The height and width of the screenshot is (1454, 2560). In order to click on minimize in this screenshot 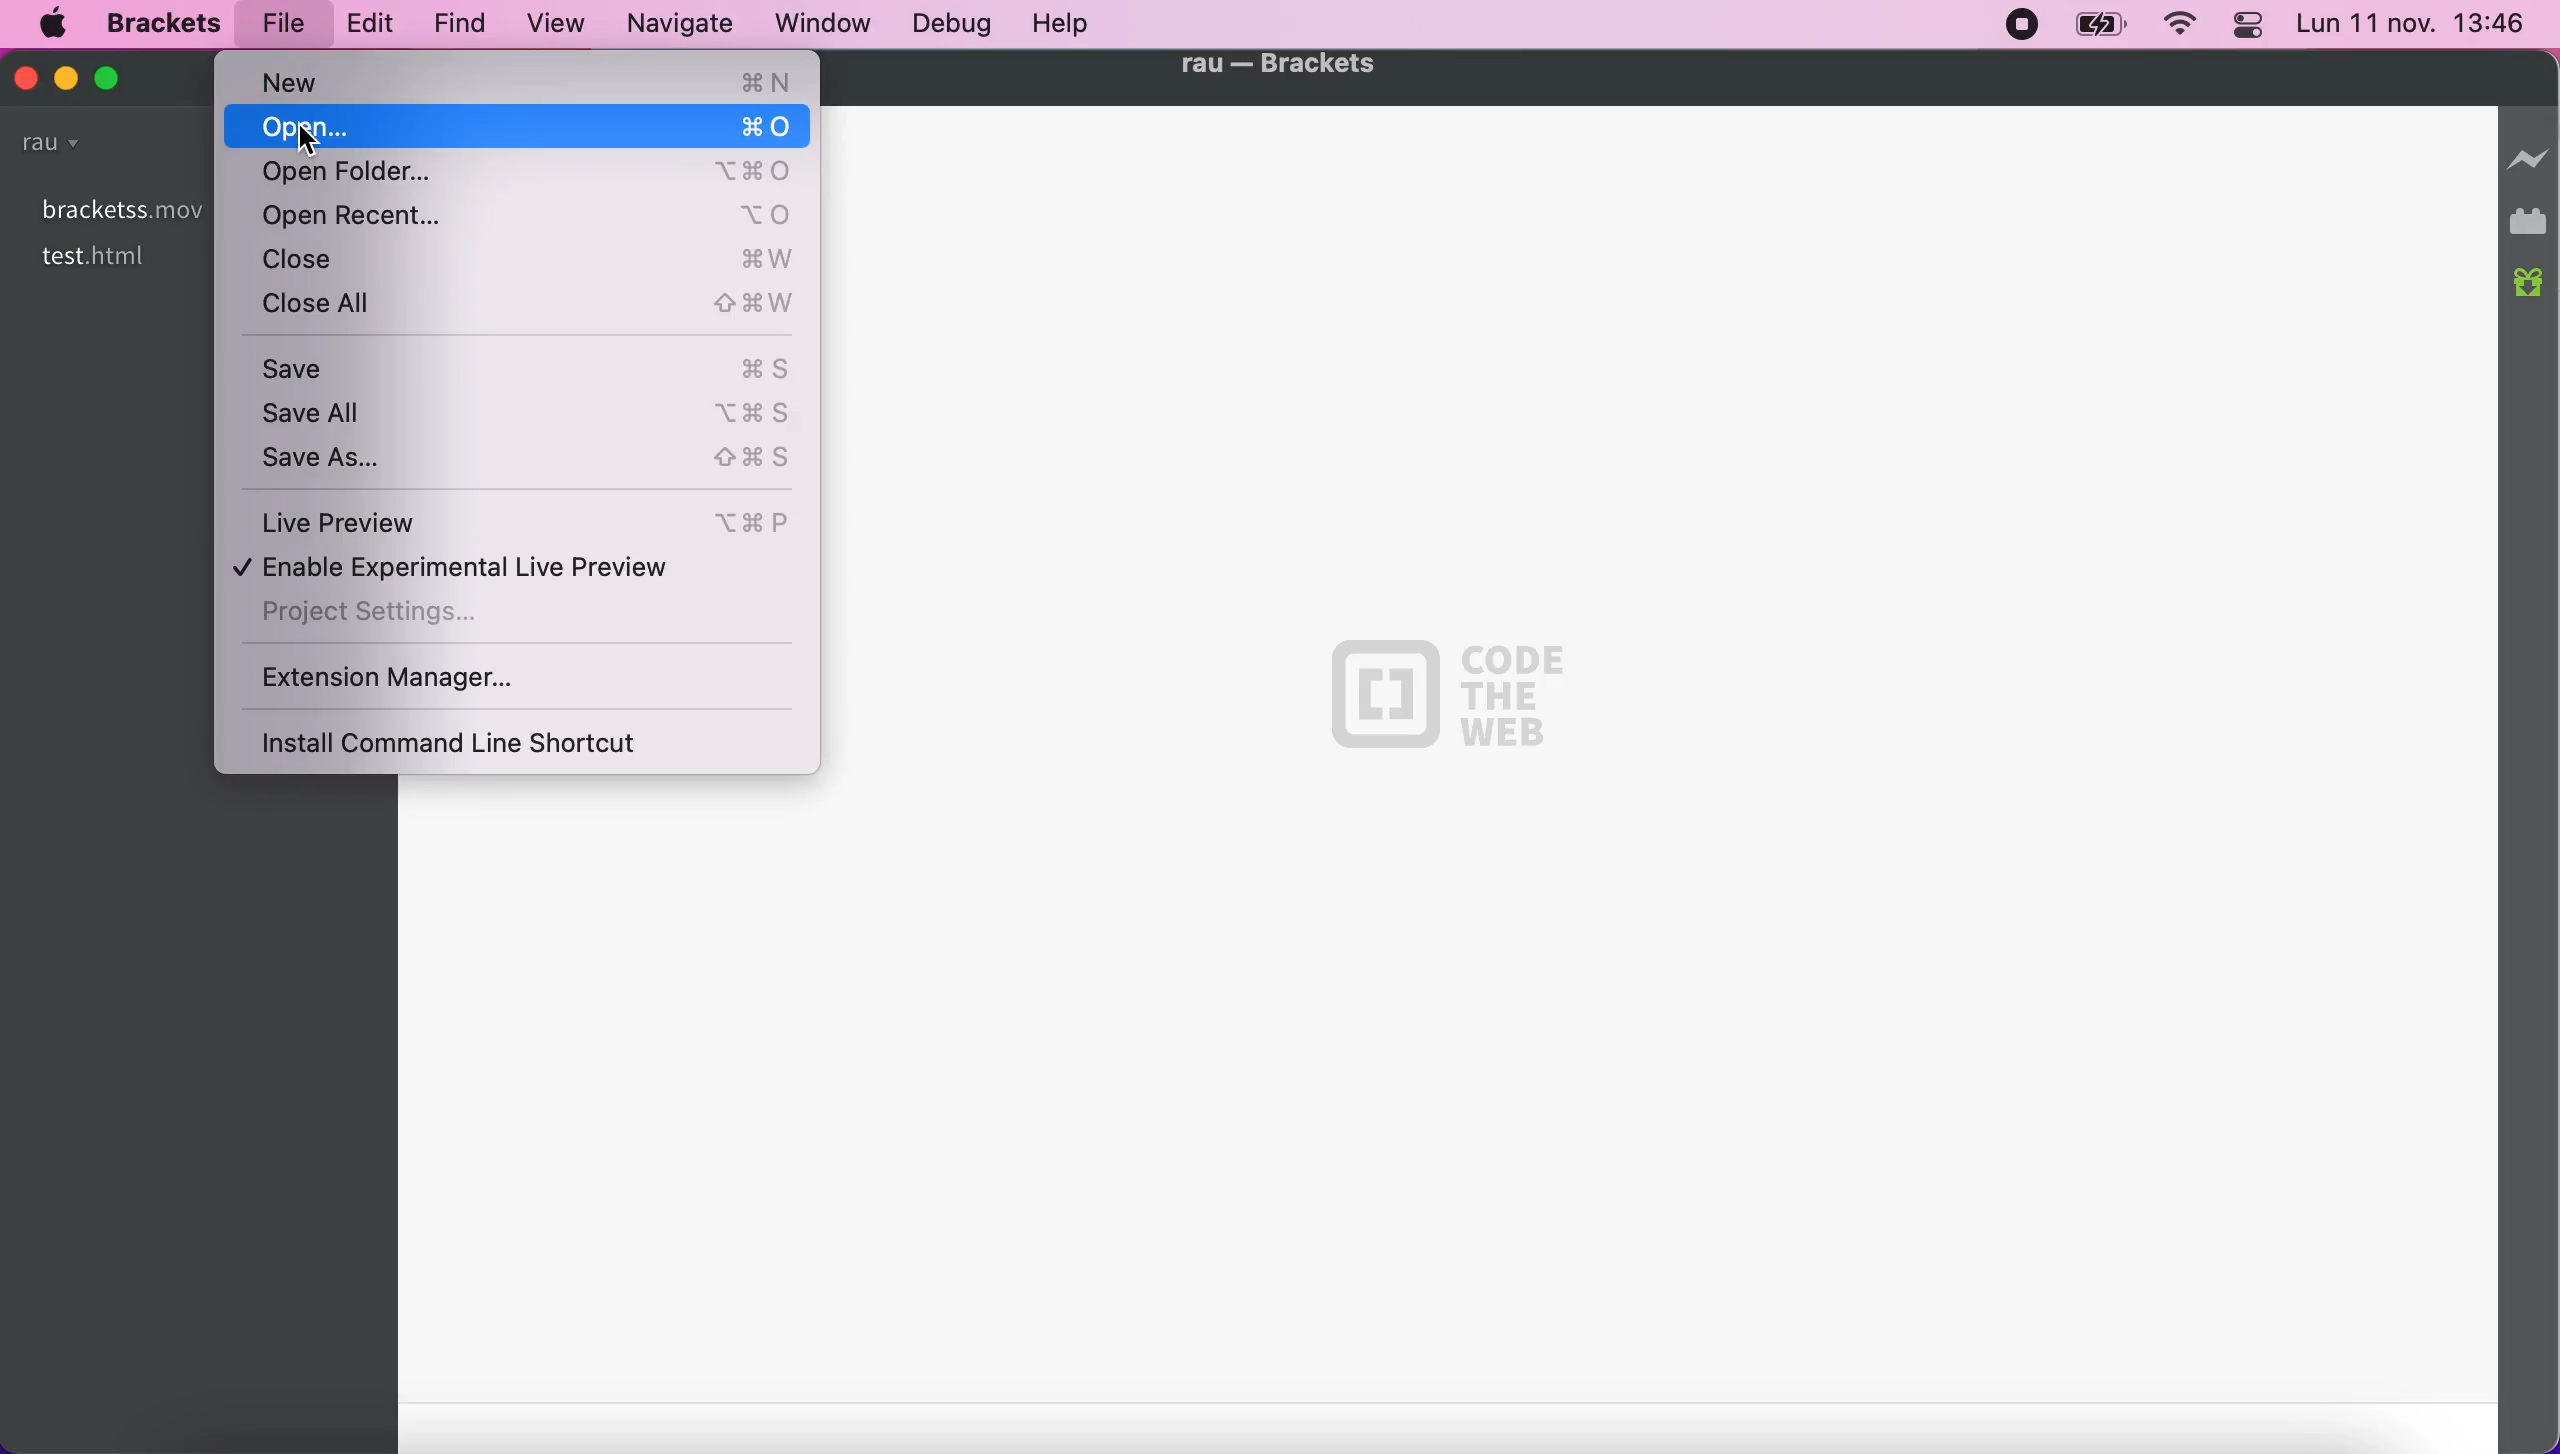, I will do `click(66, 76)`.